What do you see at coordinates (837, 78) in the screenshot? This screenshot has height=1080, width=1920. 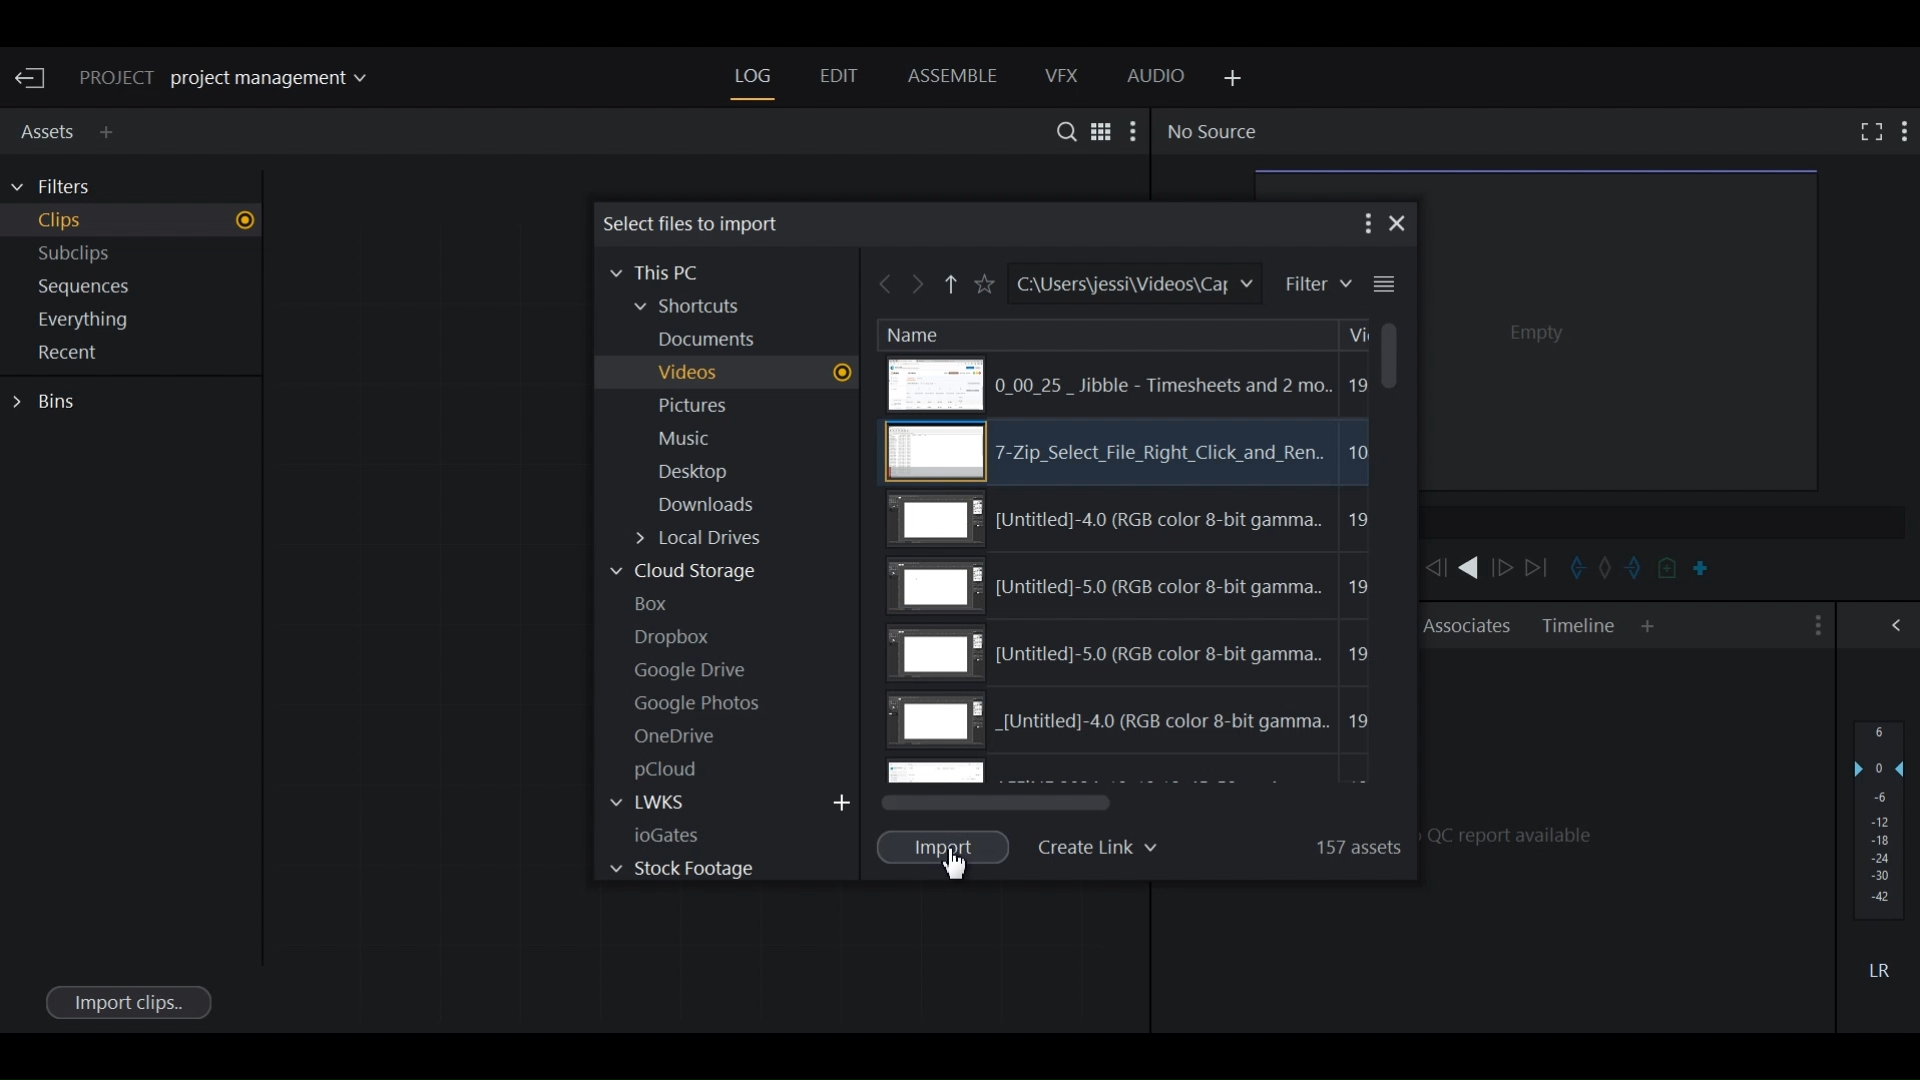 I see `Edit` at bounding box center [837, 78].